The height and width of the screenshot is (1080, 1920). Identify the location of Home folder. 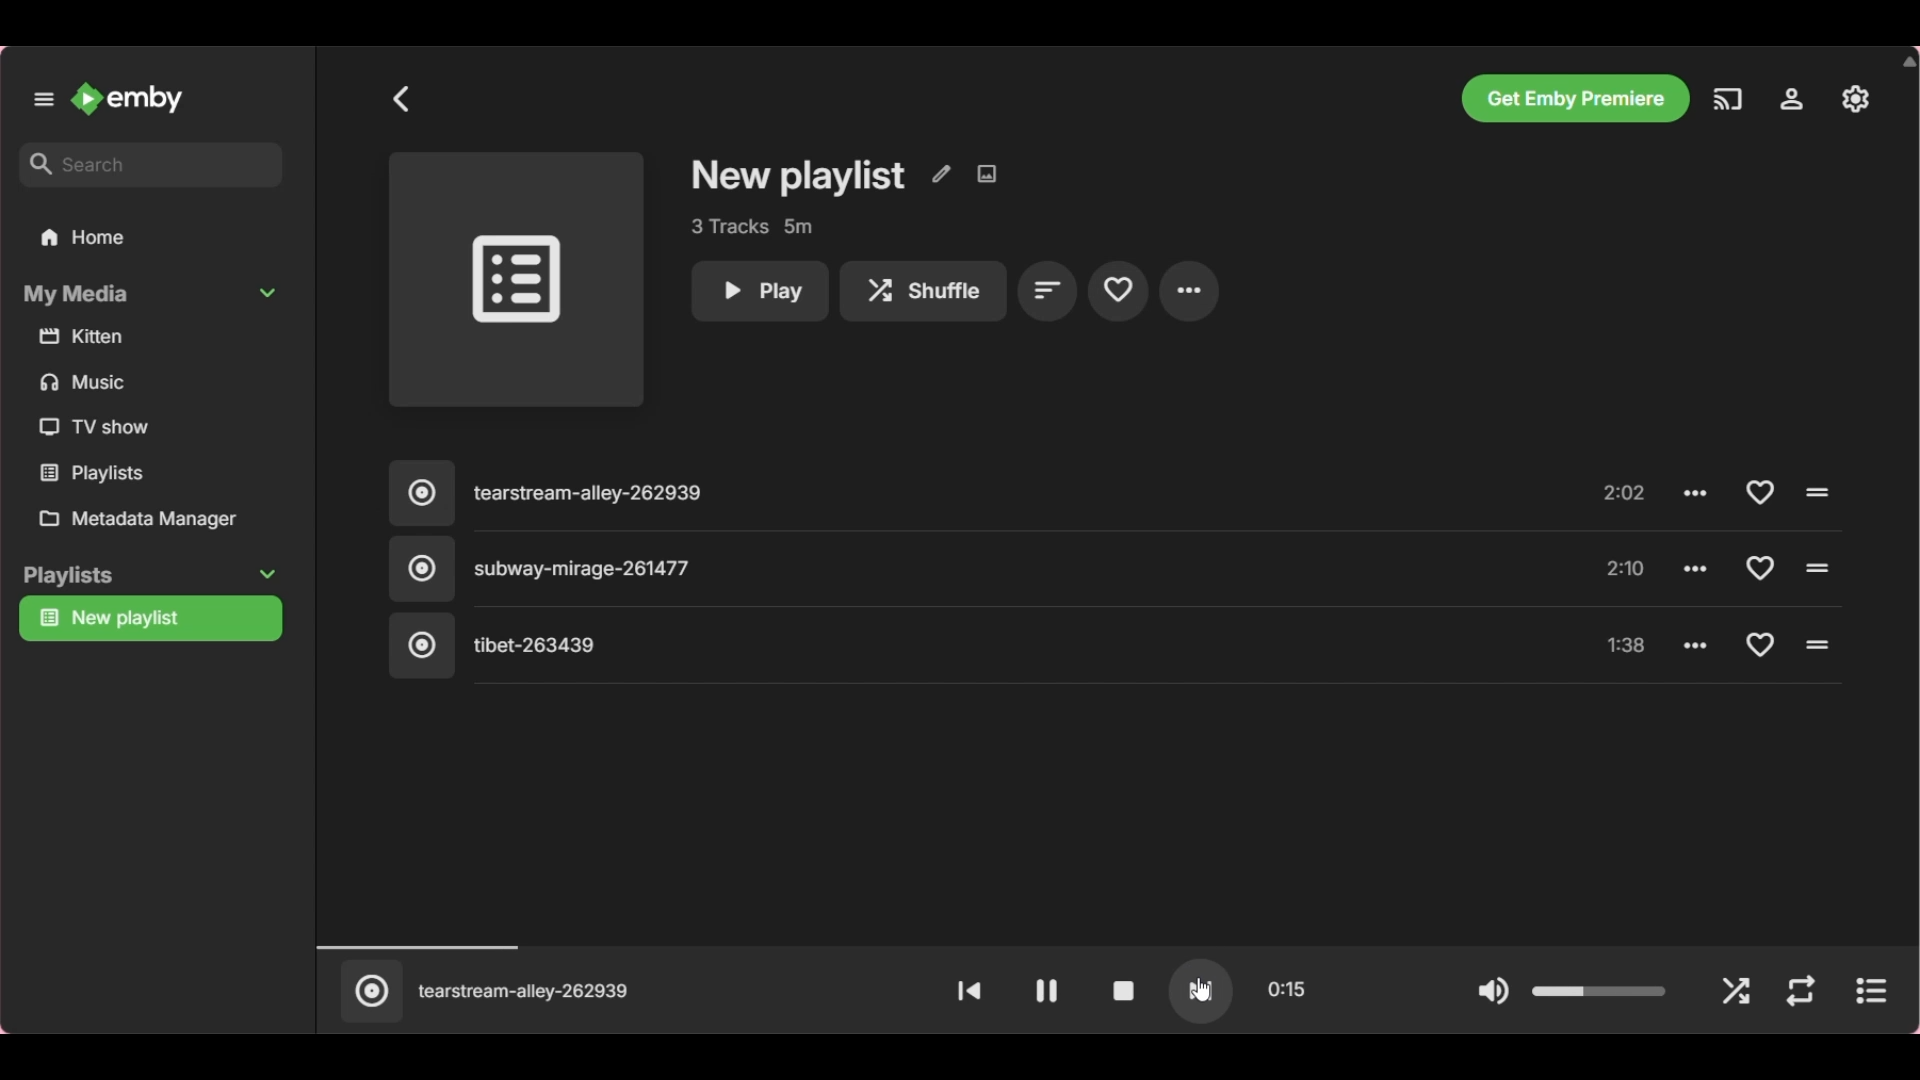
(153, 237).